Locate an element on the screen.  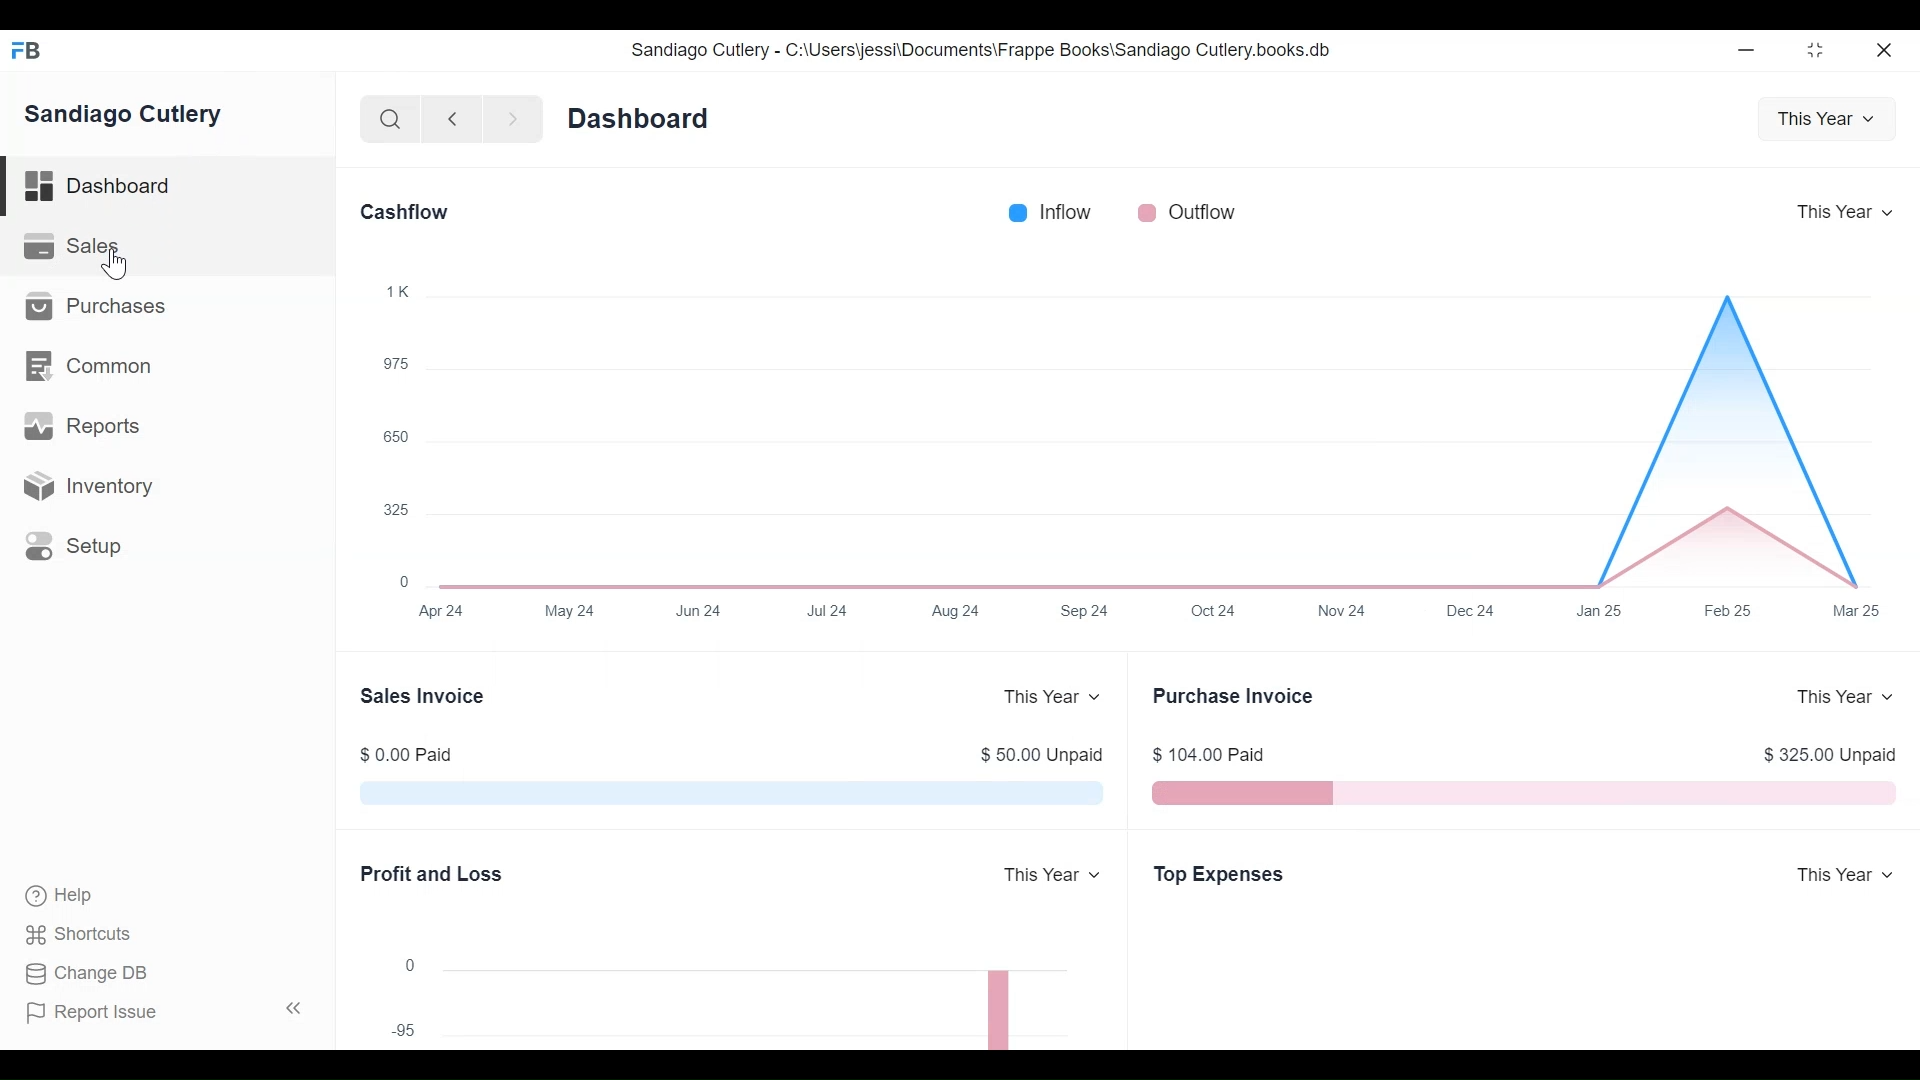
$ 0.00 Paid is located at coordinates (405, 755).